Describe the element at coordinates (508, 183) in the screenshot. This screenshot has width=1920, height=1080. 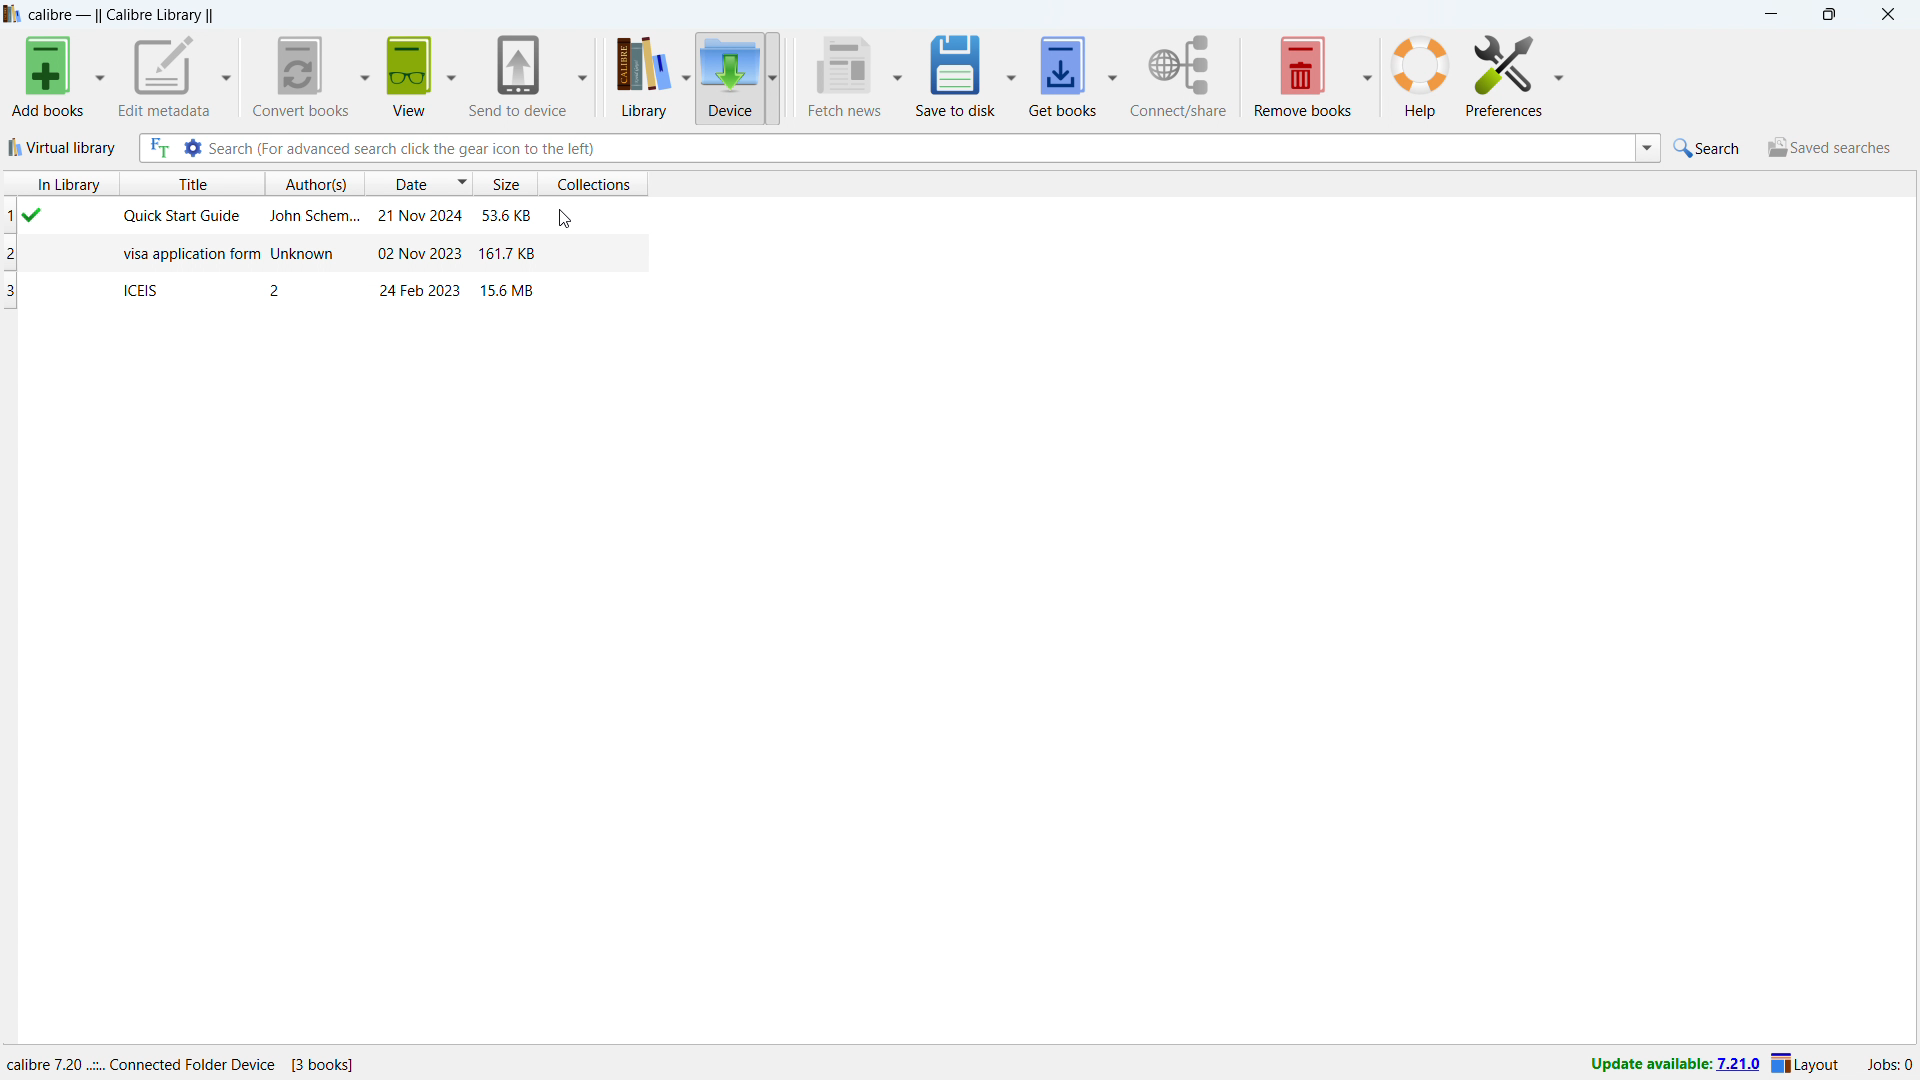
I see `sort by size` at that location.